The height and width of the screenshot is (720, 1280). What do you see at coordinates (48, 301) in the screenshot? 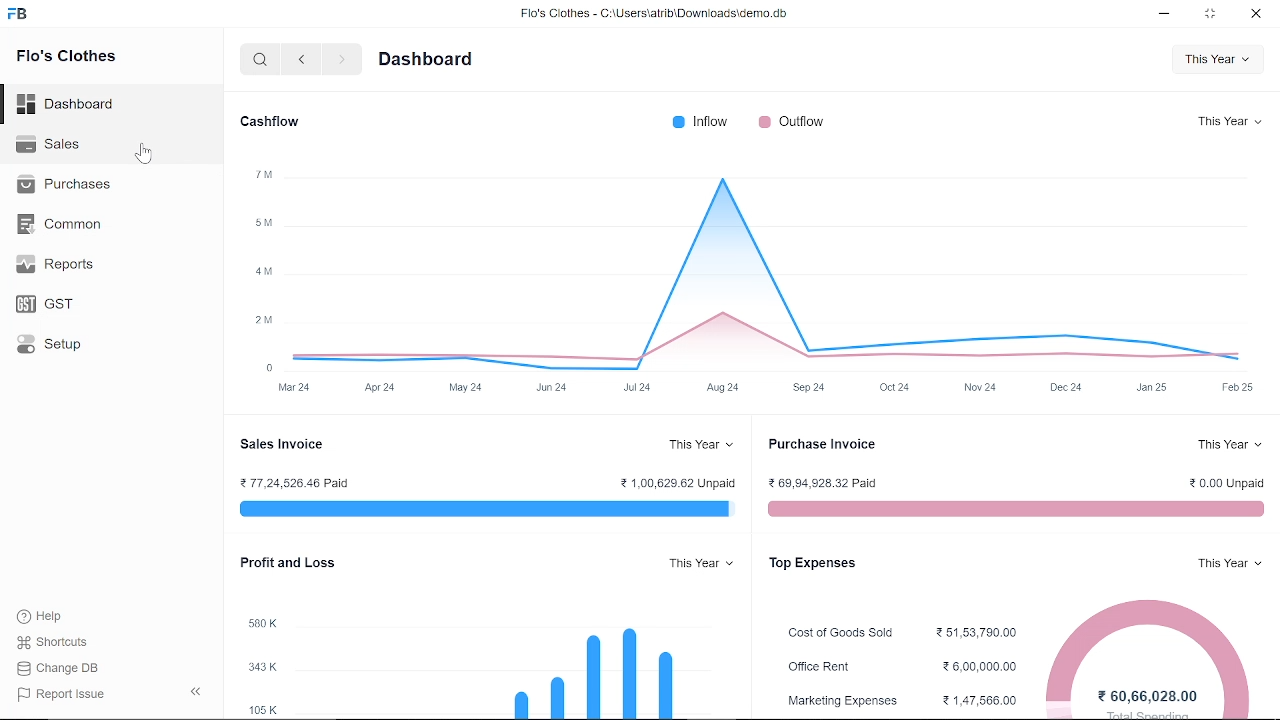
I see `| GST` at bounding box center [48, 301].